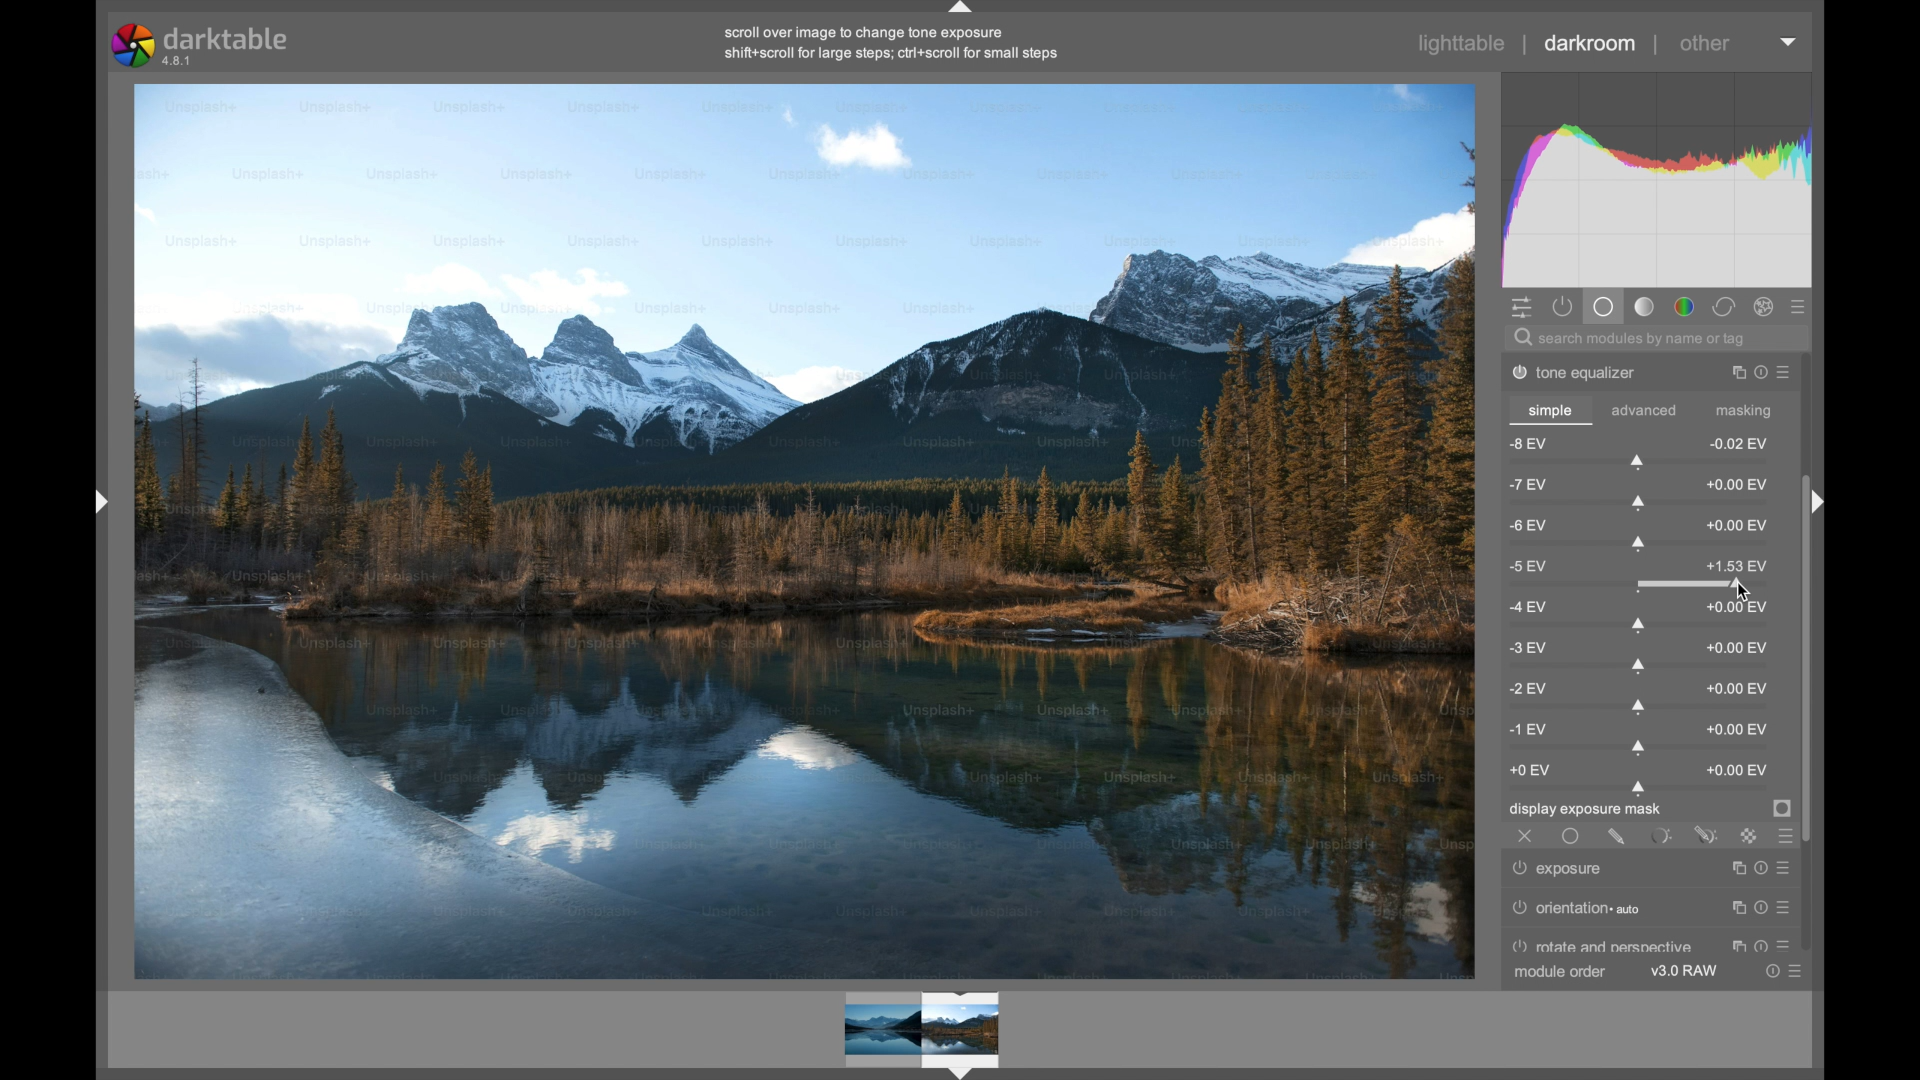  Describe the element at coordinates (1533, 771) in the screenshot. I see `0 ev` at that location.